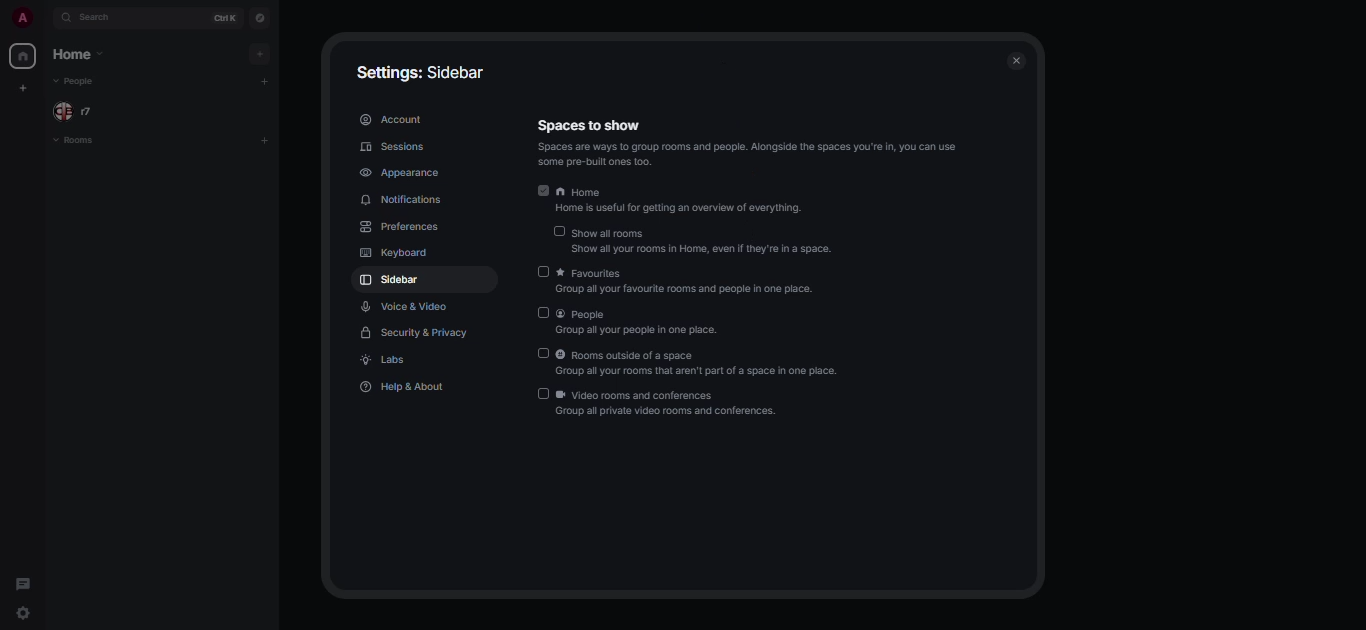  Describe the element at coordinates (390, 281) in the screenshot. I see `sidebar` at that location.